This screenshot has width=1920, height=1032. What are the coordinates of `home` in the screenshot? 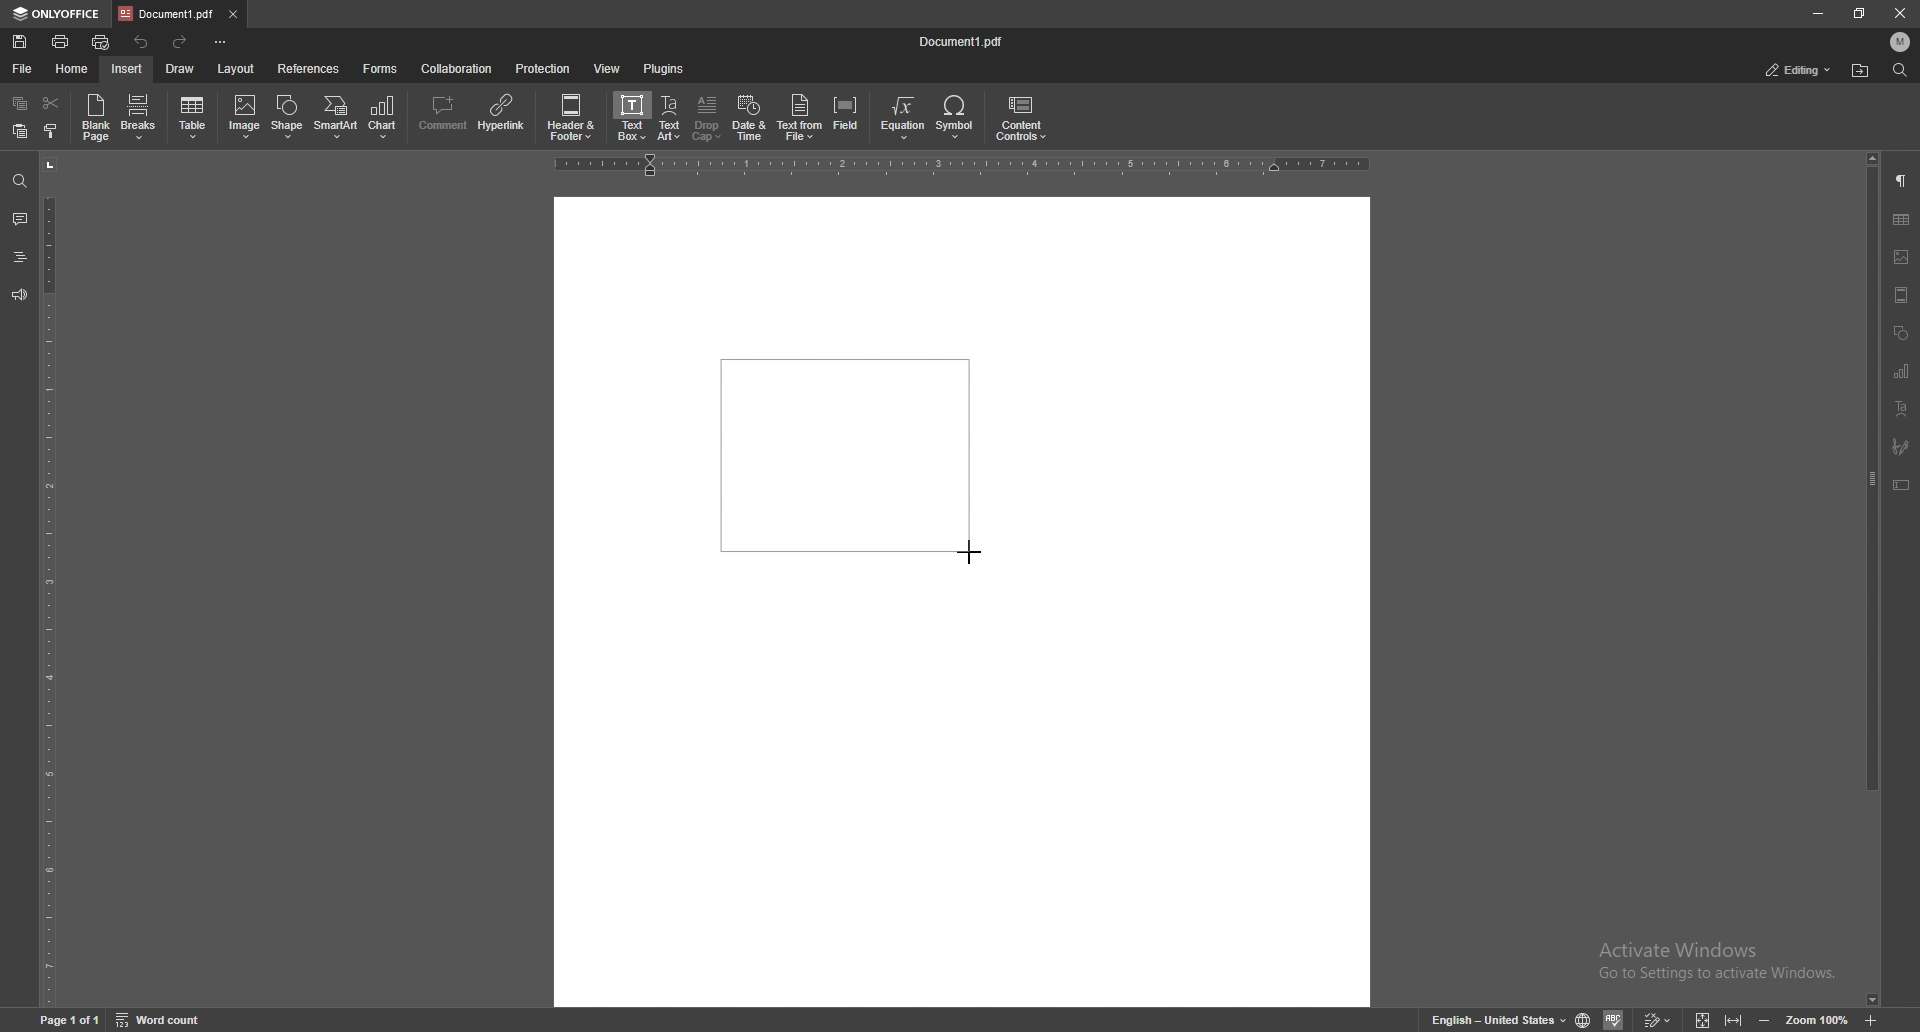 It's located at (72, 70).